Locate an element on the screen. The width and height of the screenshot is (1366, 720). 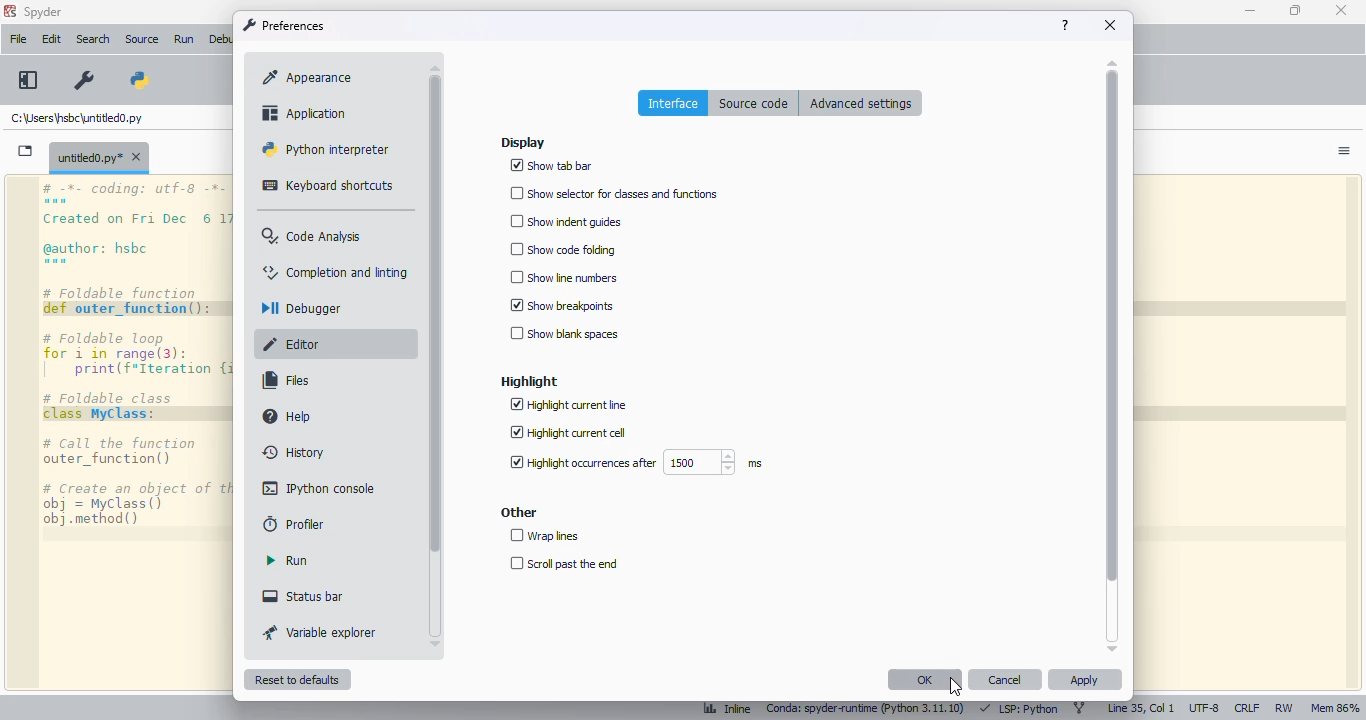
history is located at coordinates (294, 452).